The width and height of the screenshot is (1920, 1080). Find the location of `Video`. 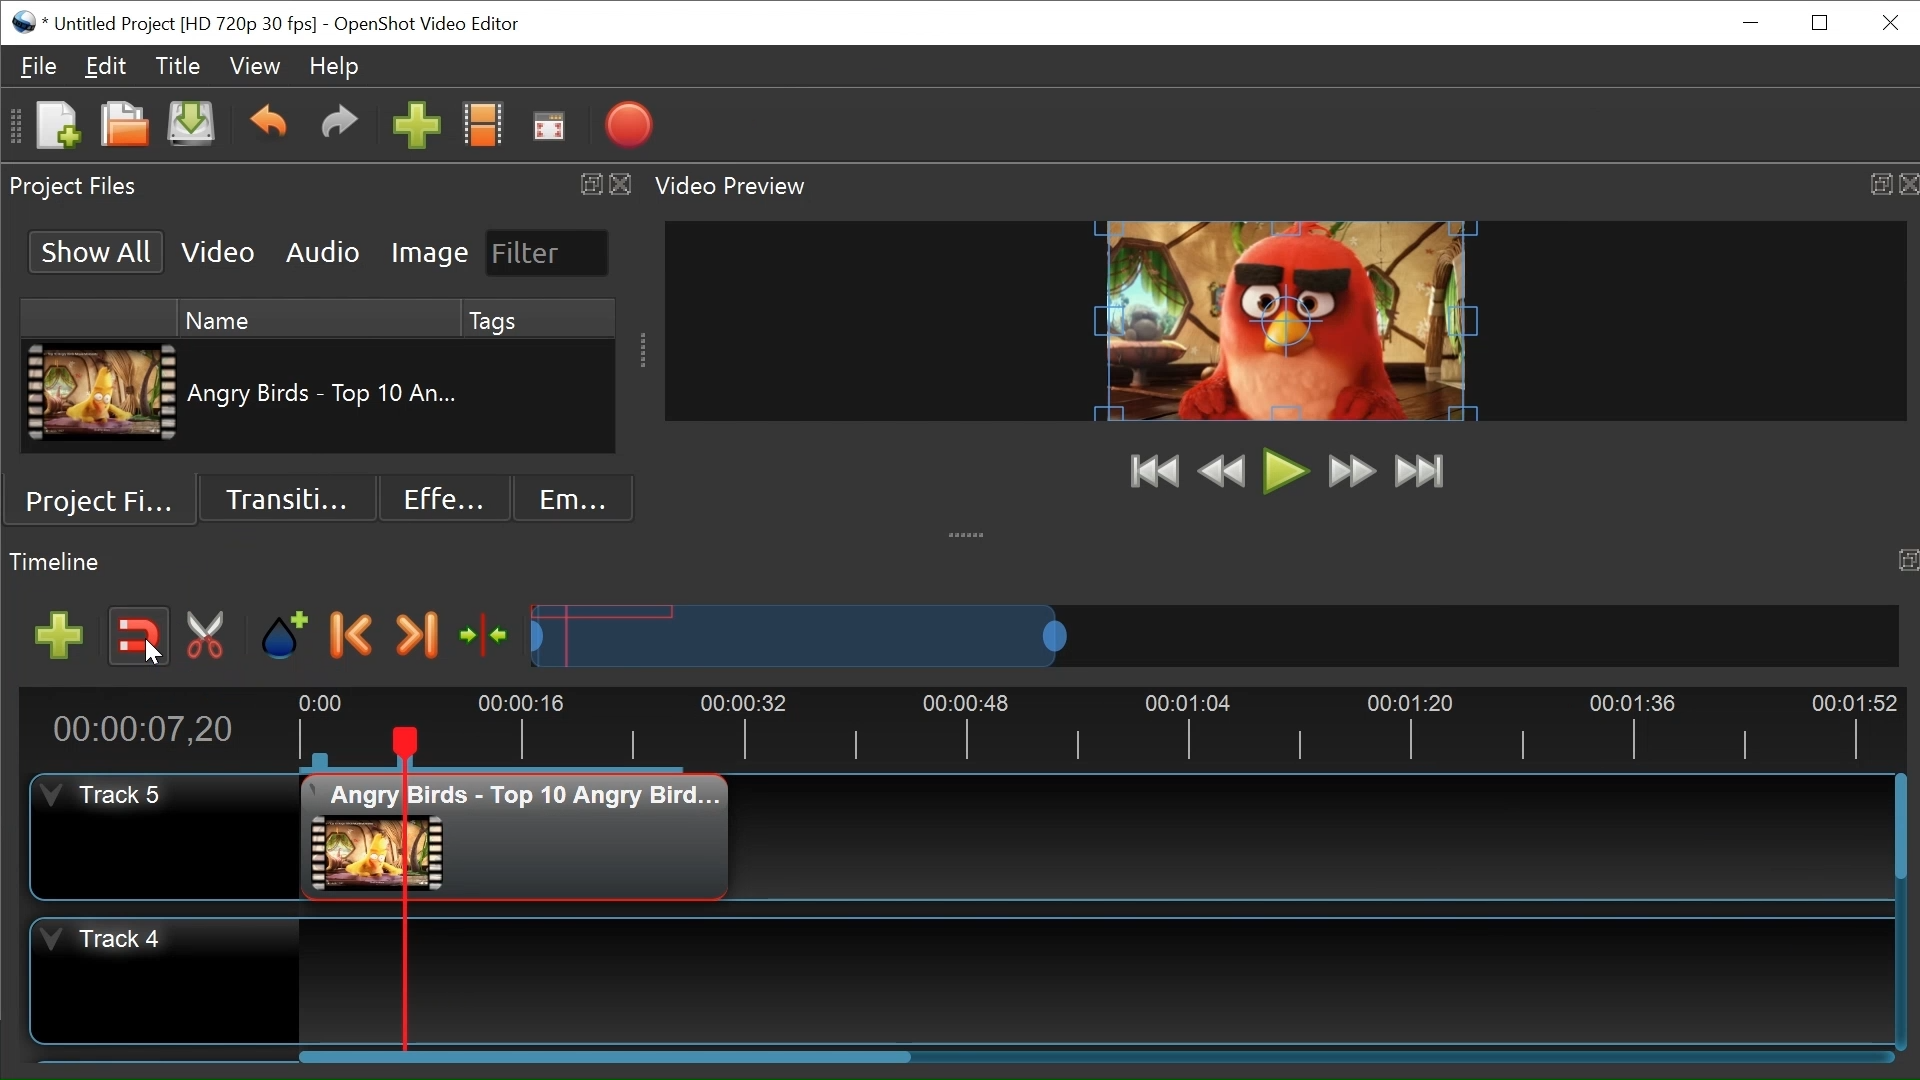

Video is located at coordinates (218, 252).